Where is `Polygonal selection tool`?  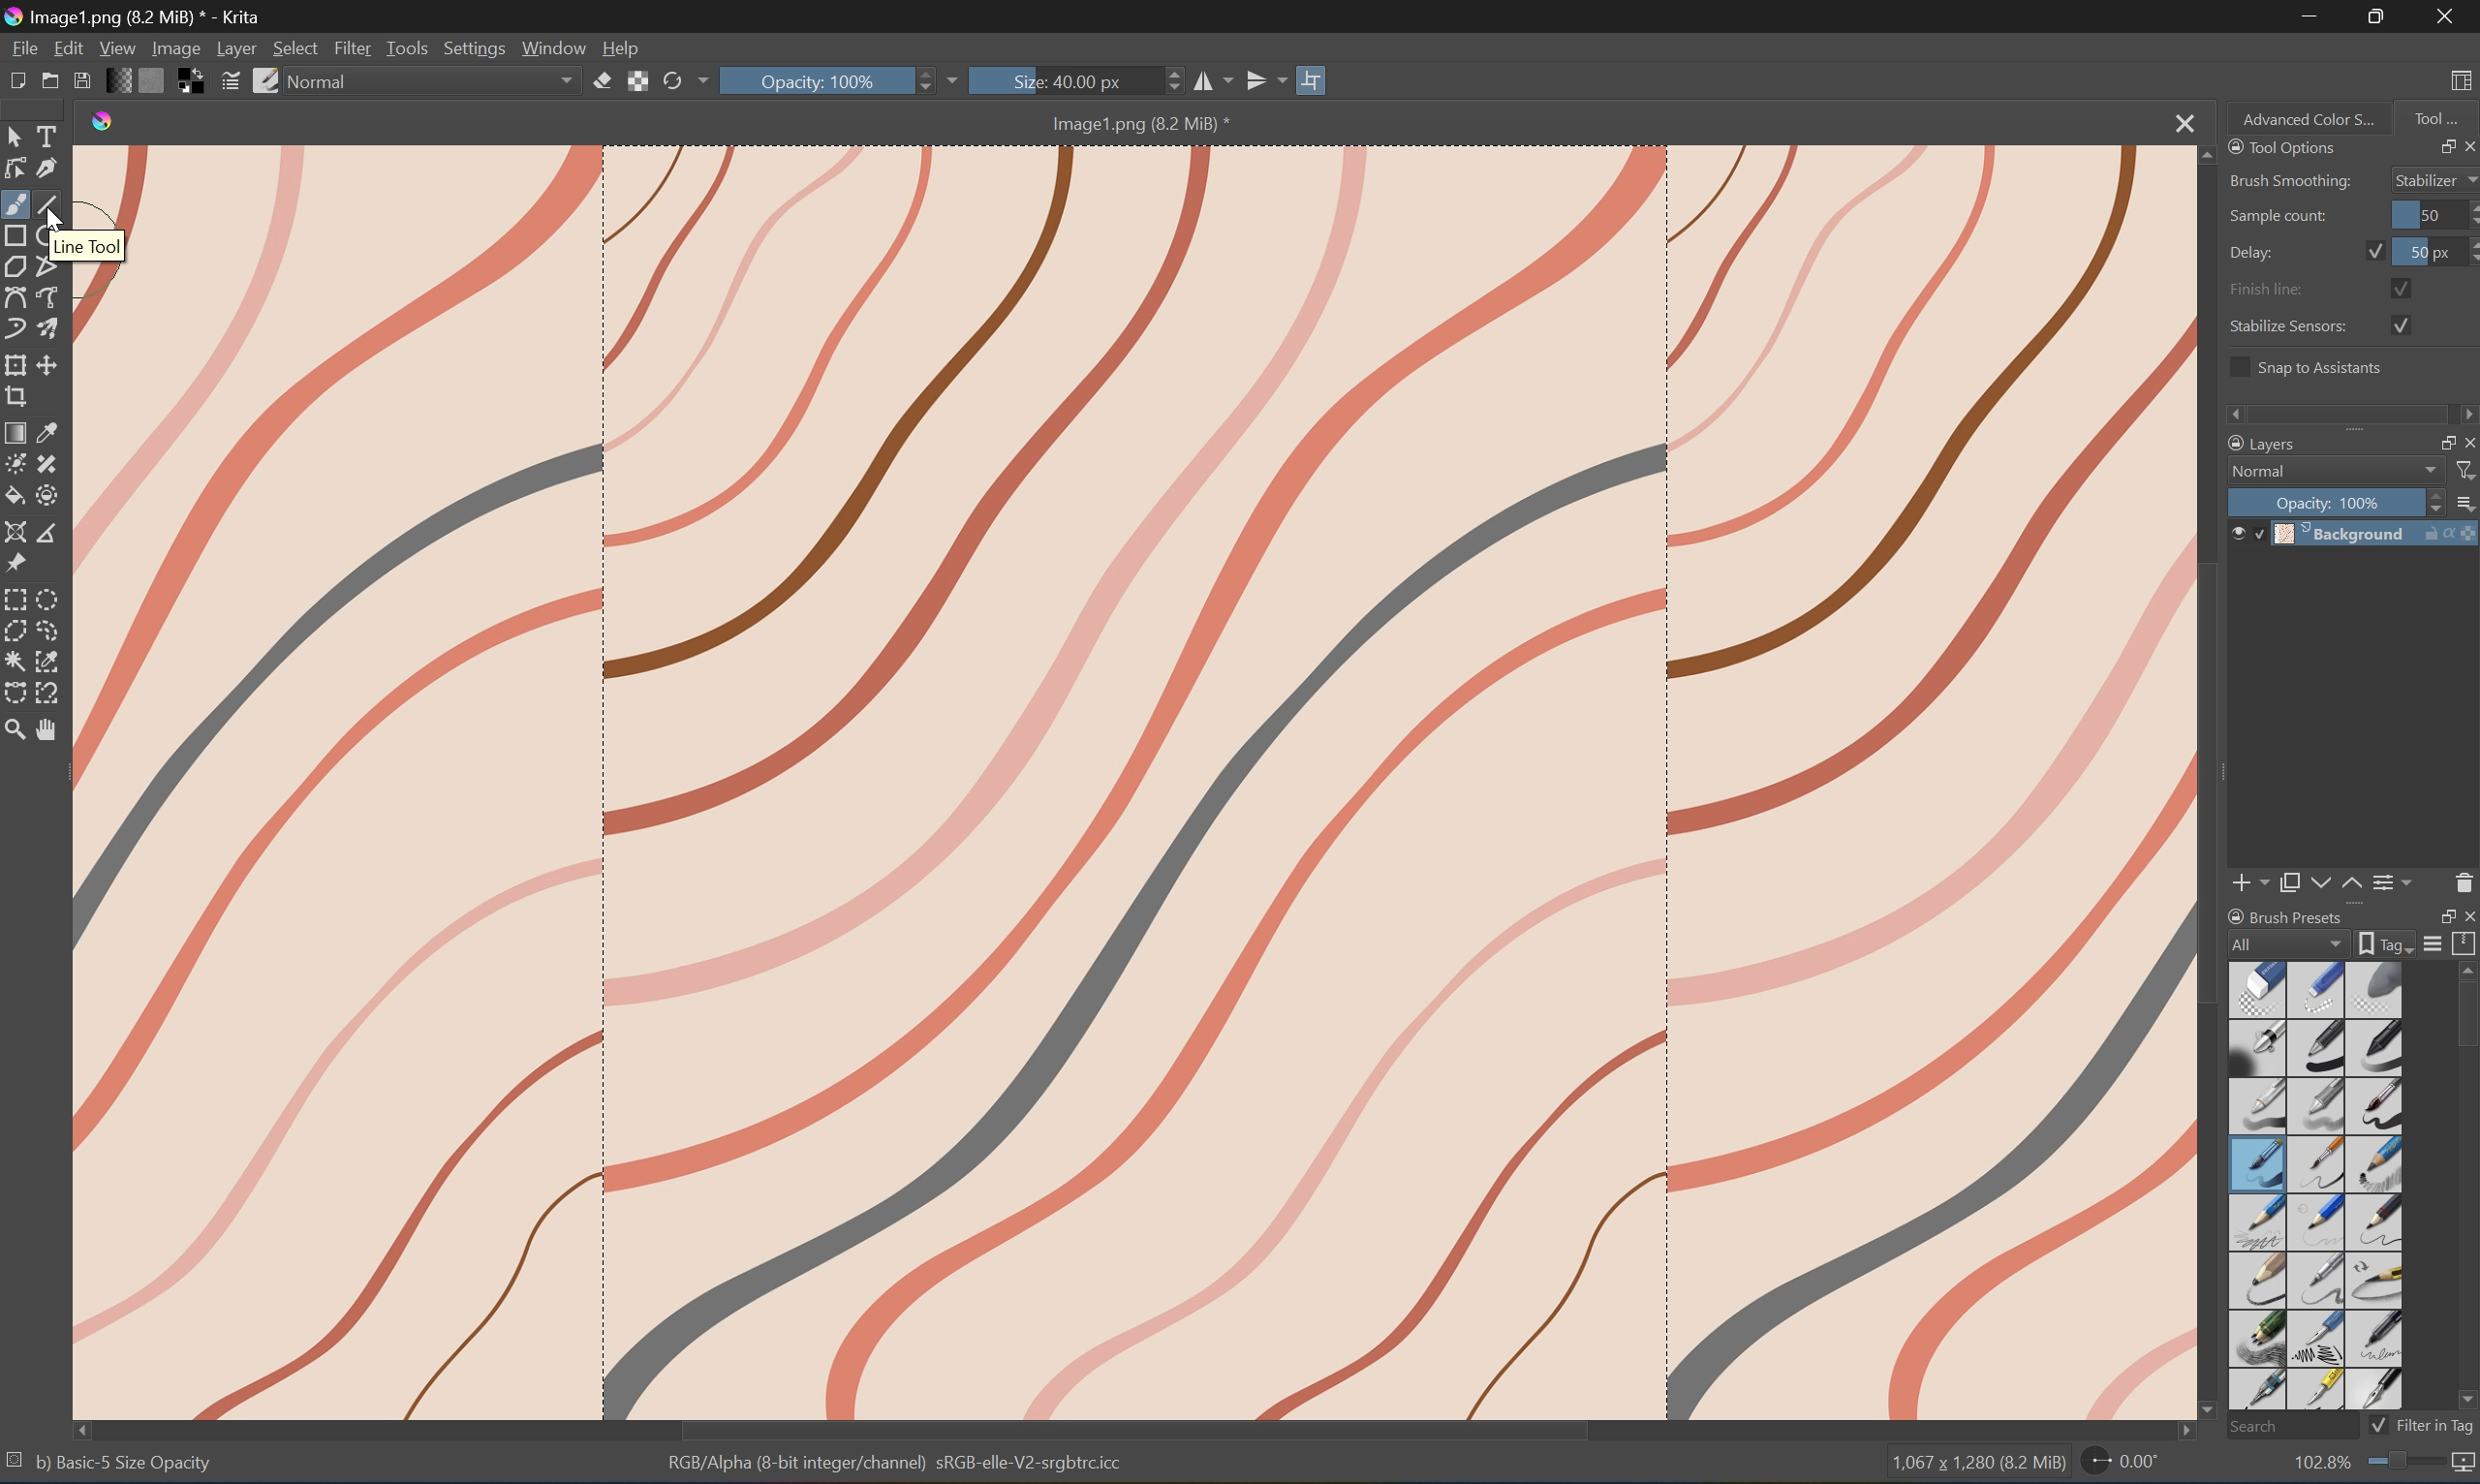 Polygonal selection tool is located at coordinates (16, 630).